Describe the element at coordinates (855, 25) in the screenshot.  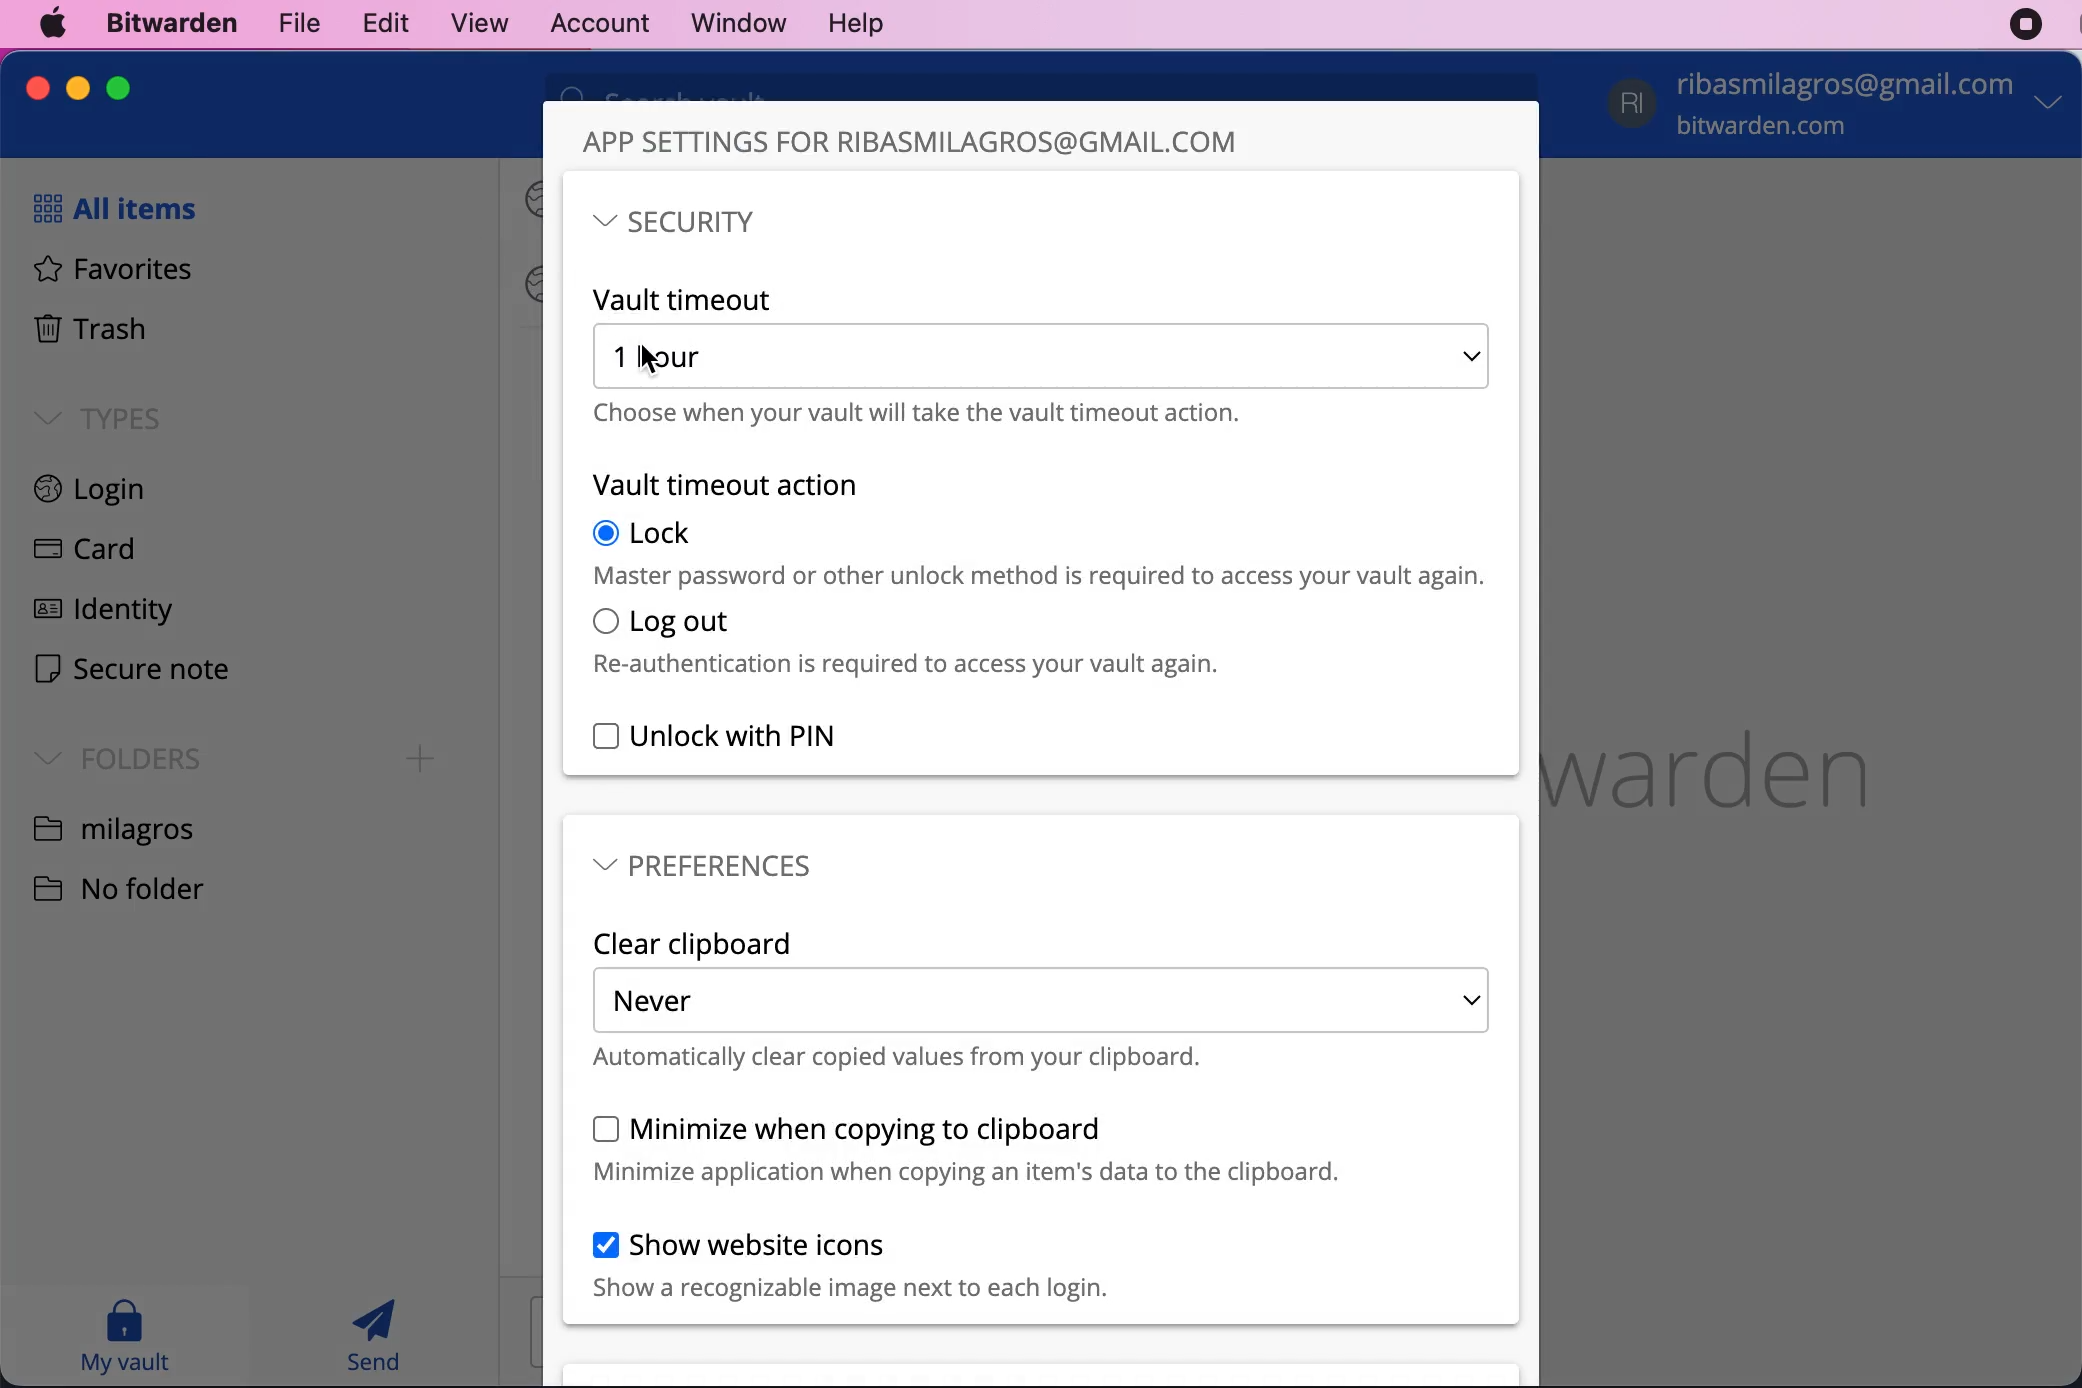
I see `help` at that location.